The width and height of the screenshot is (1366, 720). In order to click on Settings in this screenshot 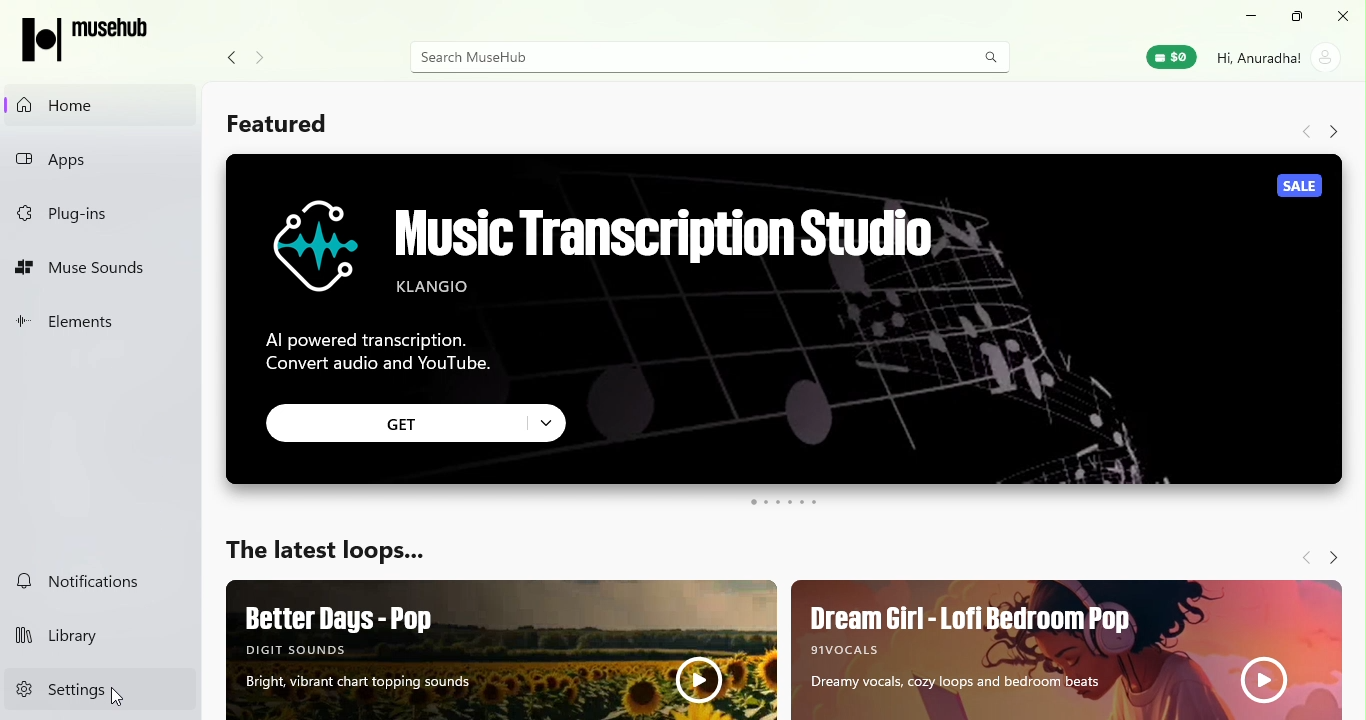, I will do `click(103, 688)`.